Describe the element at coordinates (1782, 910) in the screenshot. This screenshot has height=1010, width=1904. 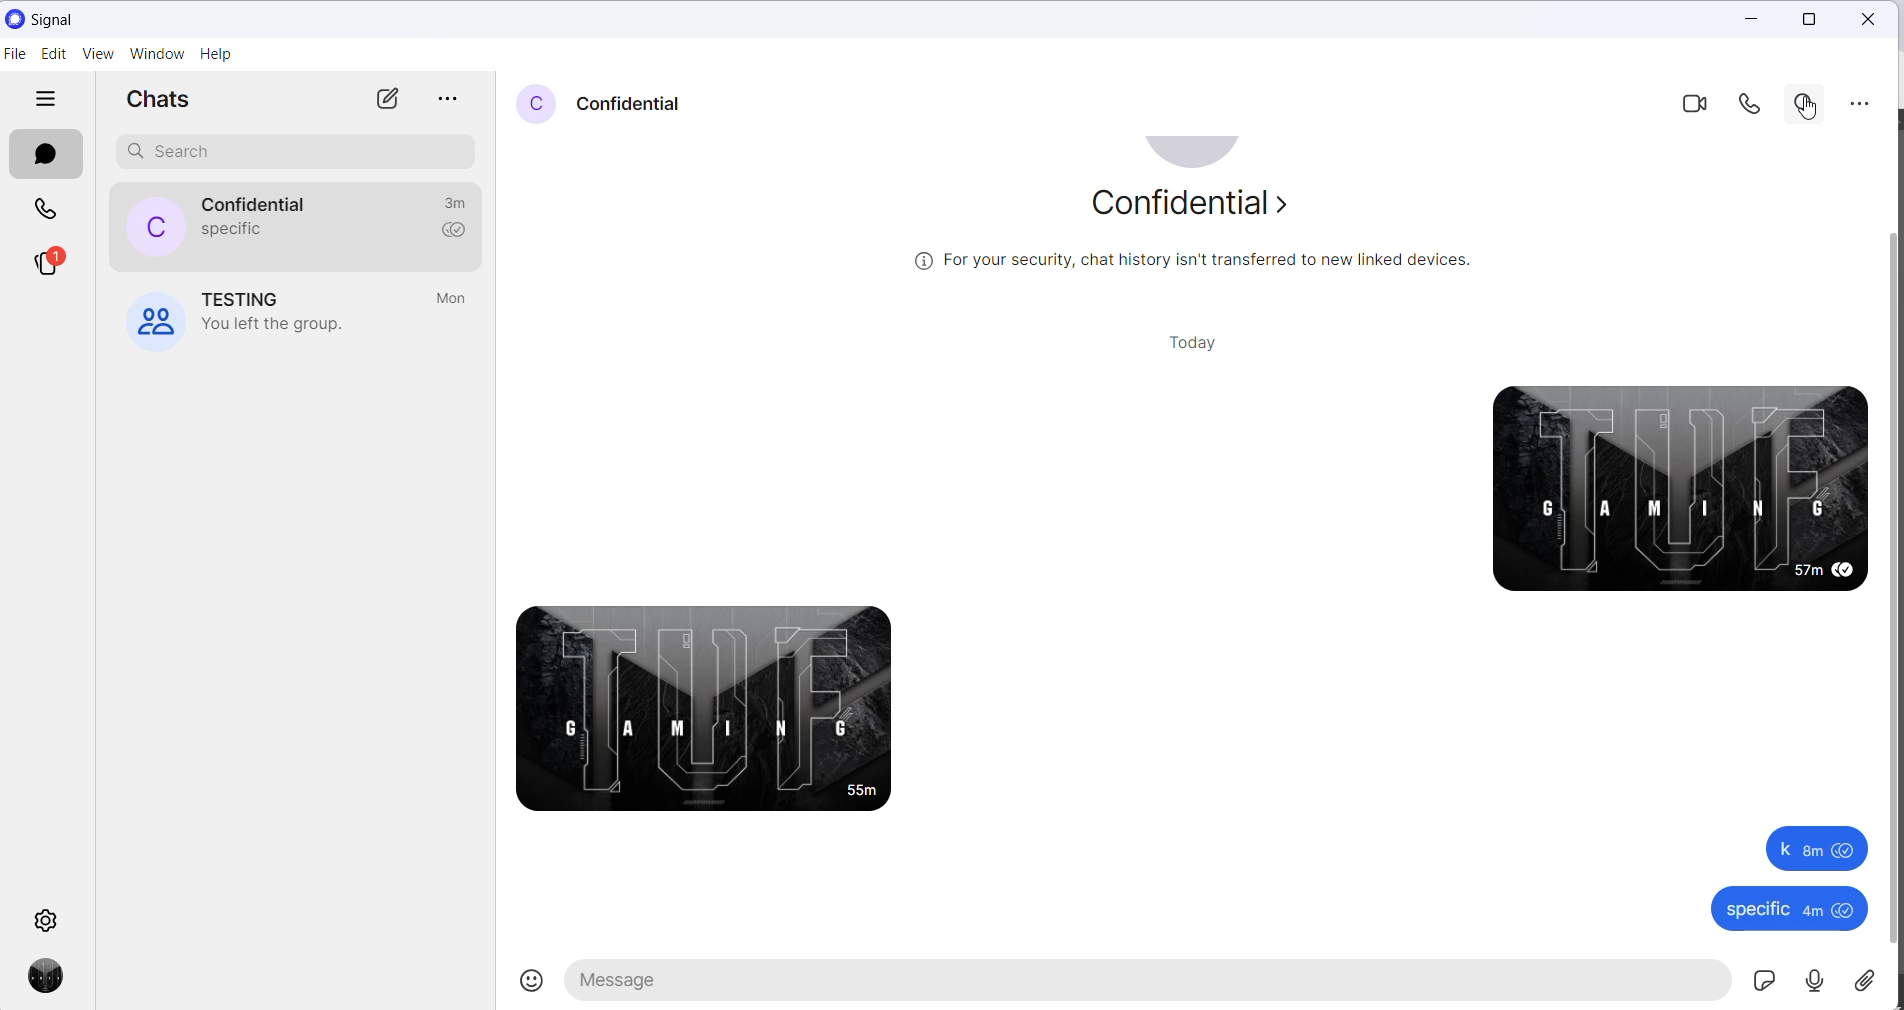
I see `specific` at that location.